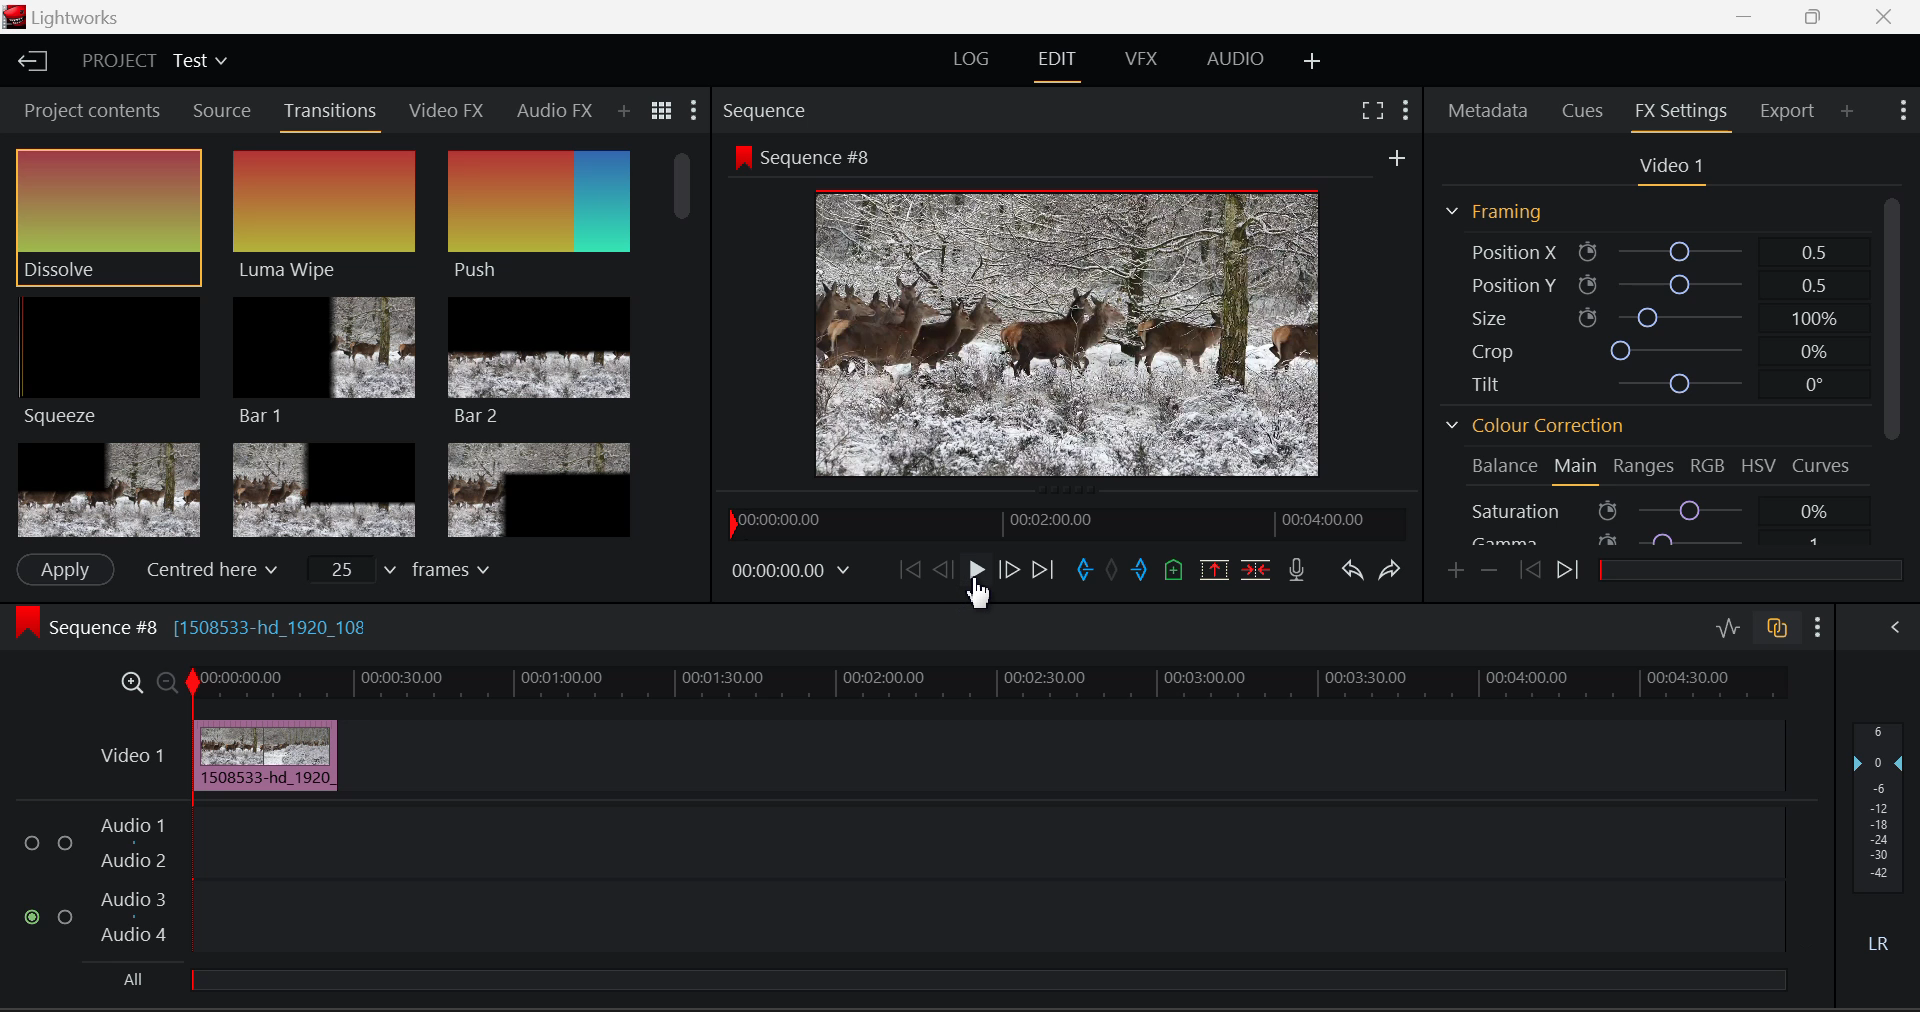 The width and height of the screenshot is (1920, 1012). Describe the element at coordinates (1217, 569) in the screenshot. I see `Remove Marked Section` at that location.